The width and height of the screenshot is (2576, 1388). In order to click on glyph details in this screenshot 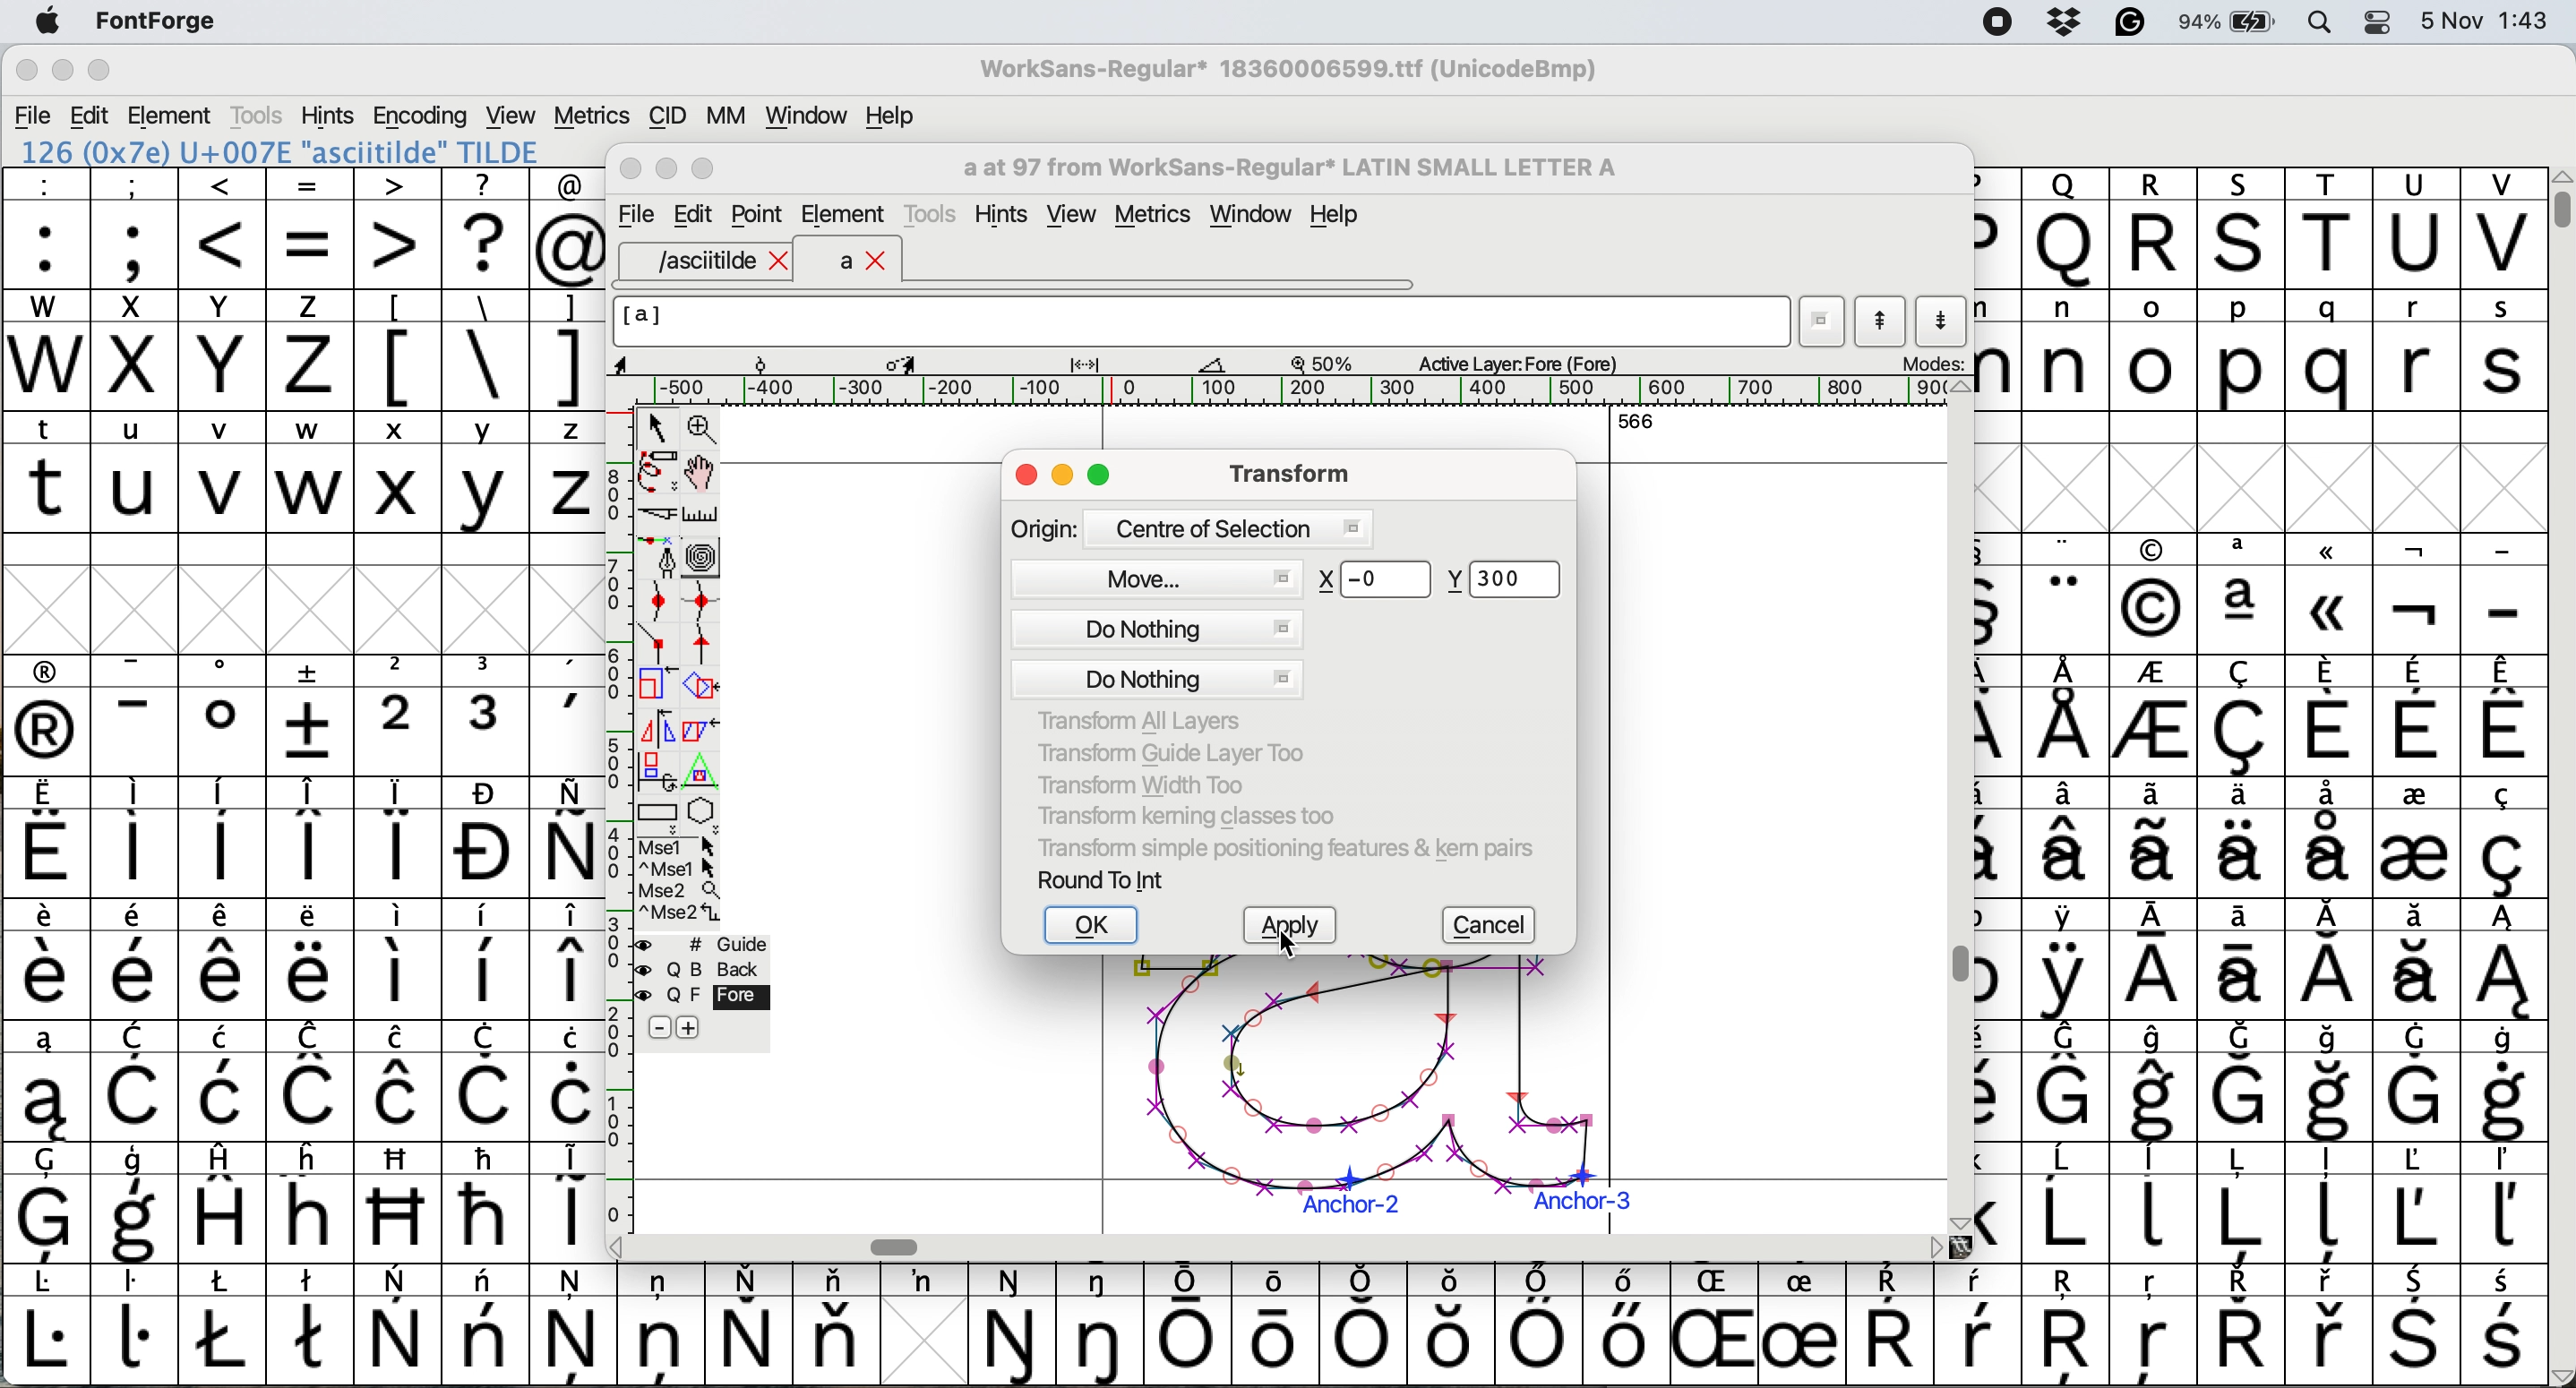, I will do `click(933, 362)`.